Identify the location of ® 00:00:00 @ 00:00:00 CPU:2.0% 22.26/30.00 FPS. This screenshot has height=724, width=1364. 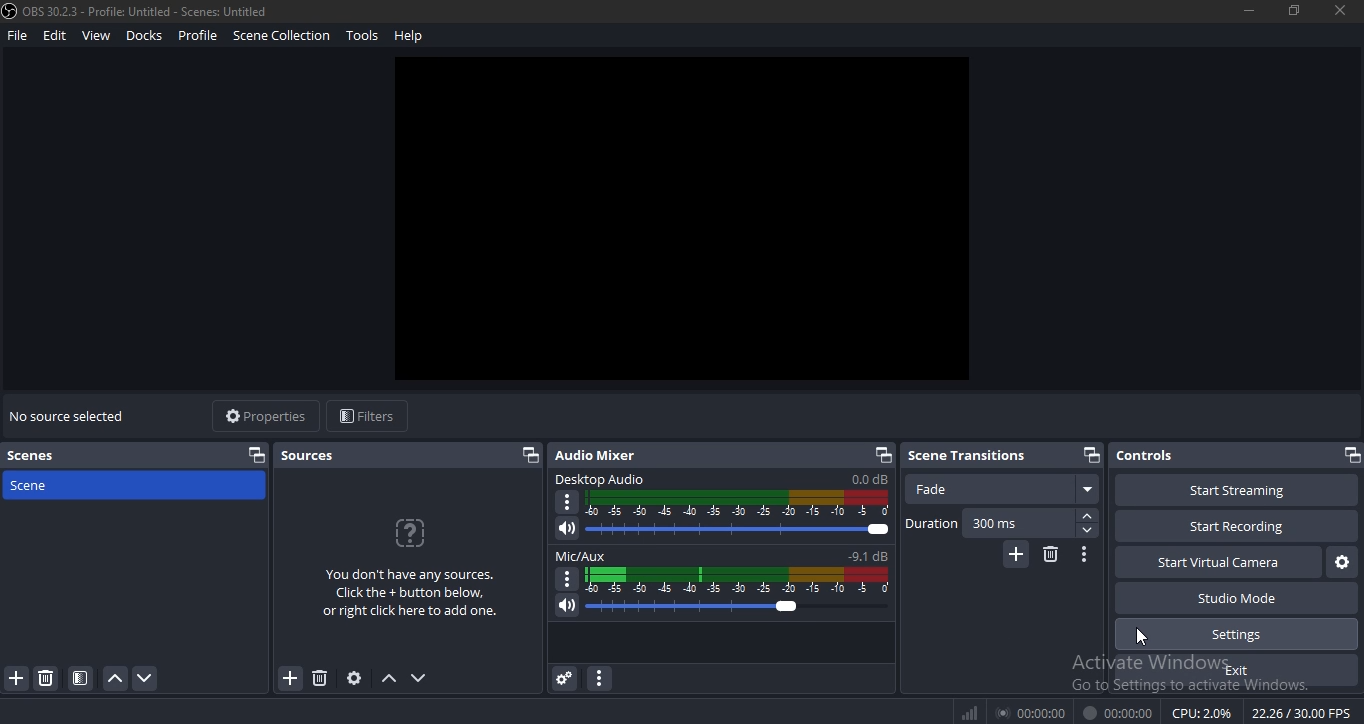
(1173, 713).